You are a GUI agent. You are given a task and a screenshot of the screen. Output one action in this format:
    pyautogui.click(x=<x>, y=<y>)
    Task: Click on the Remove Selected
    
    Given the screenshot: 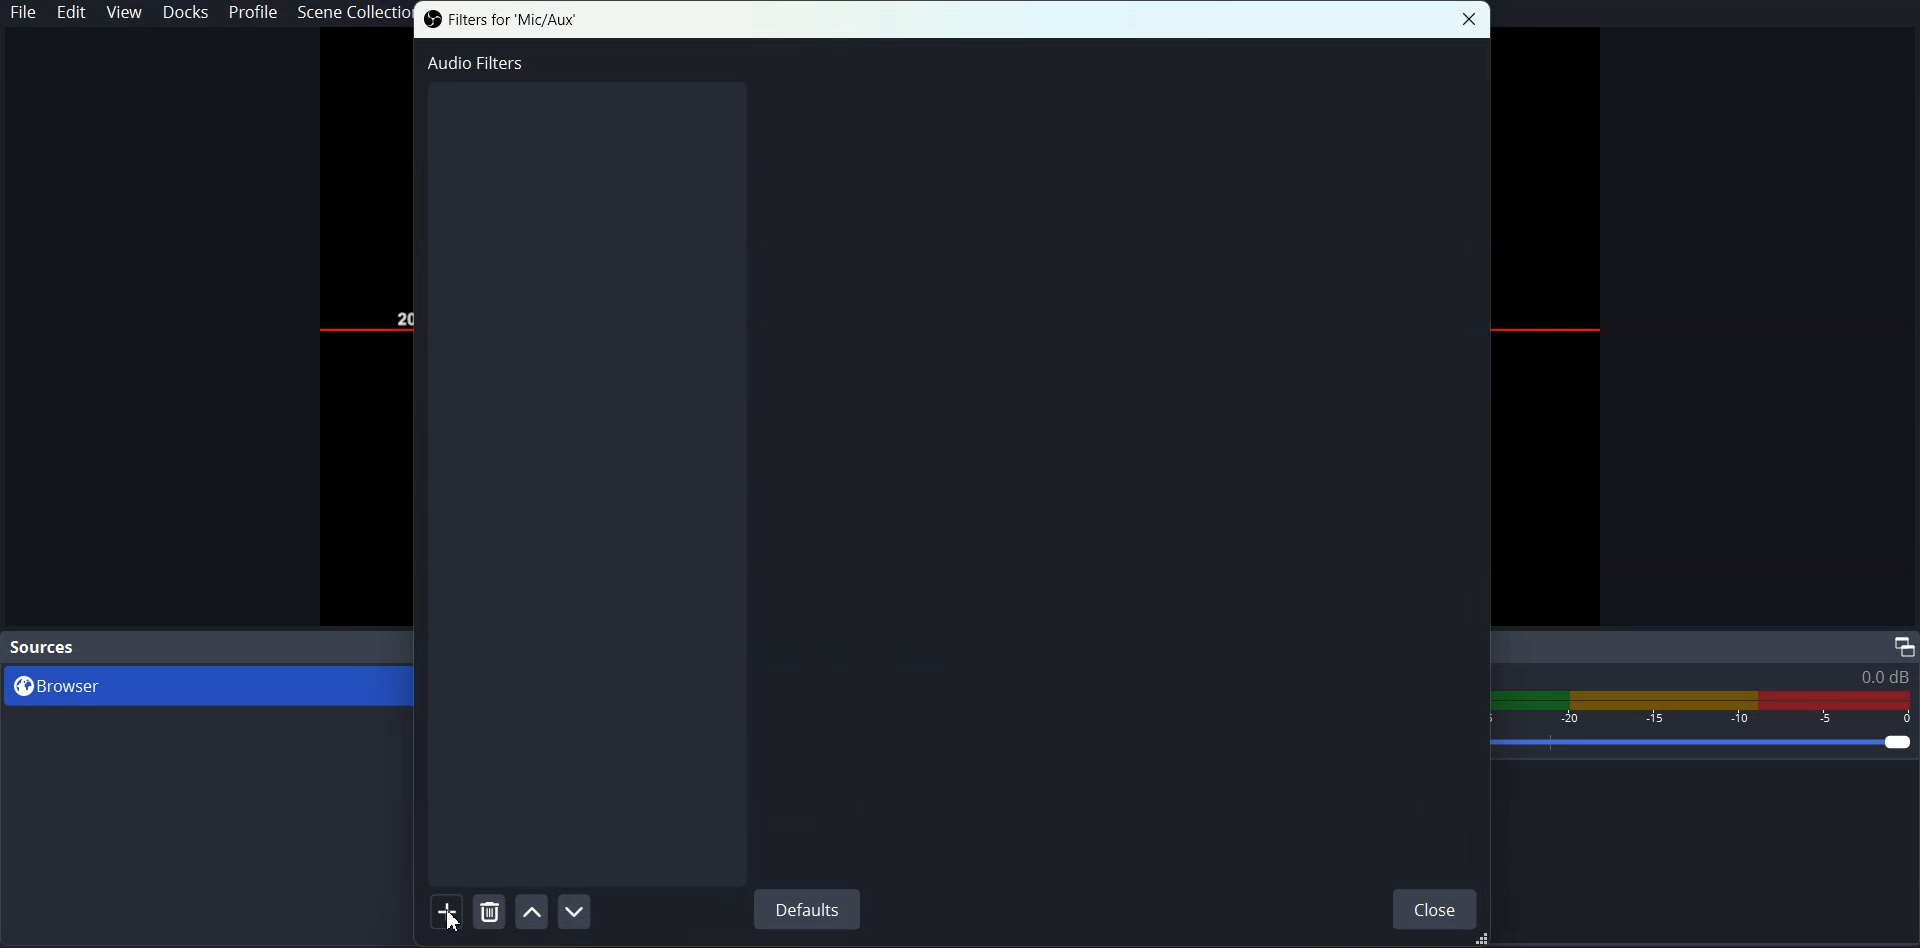 What is the action you would take?
    pyautogui.click(x=491, y=911)
    